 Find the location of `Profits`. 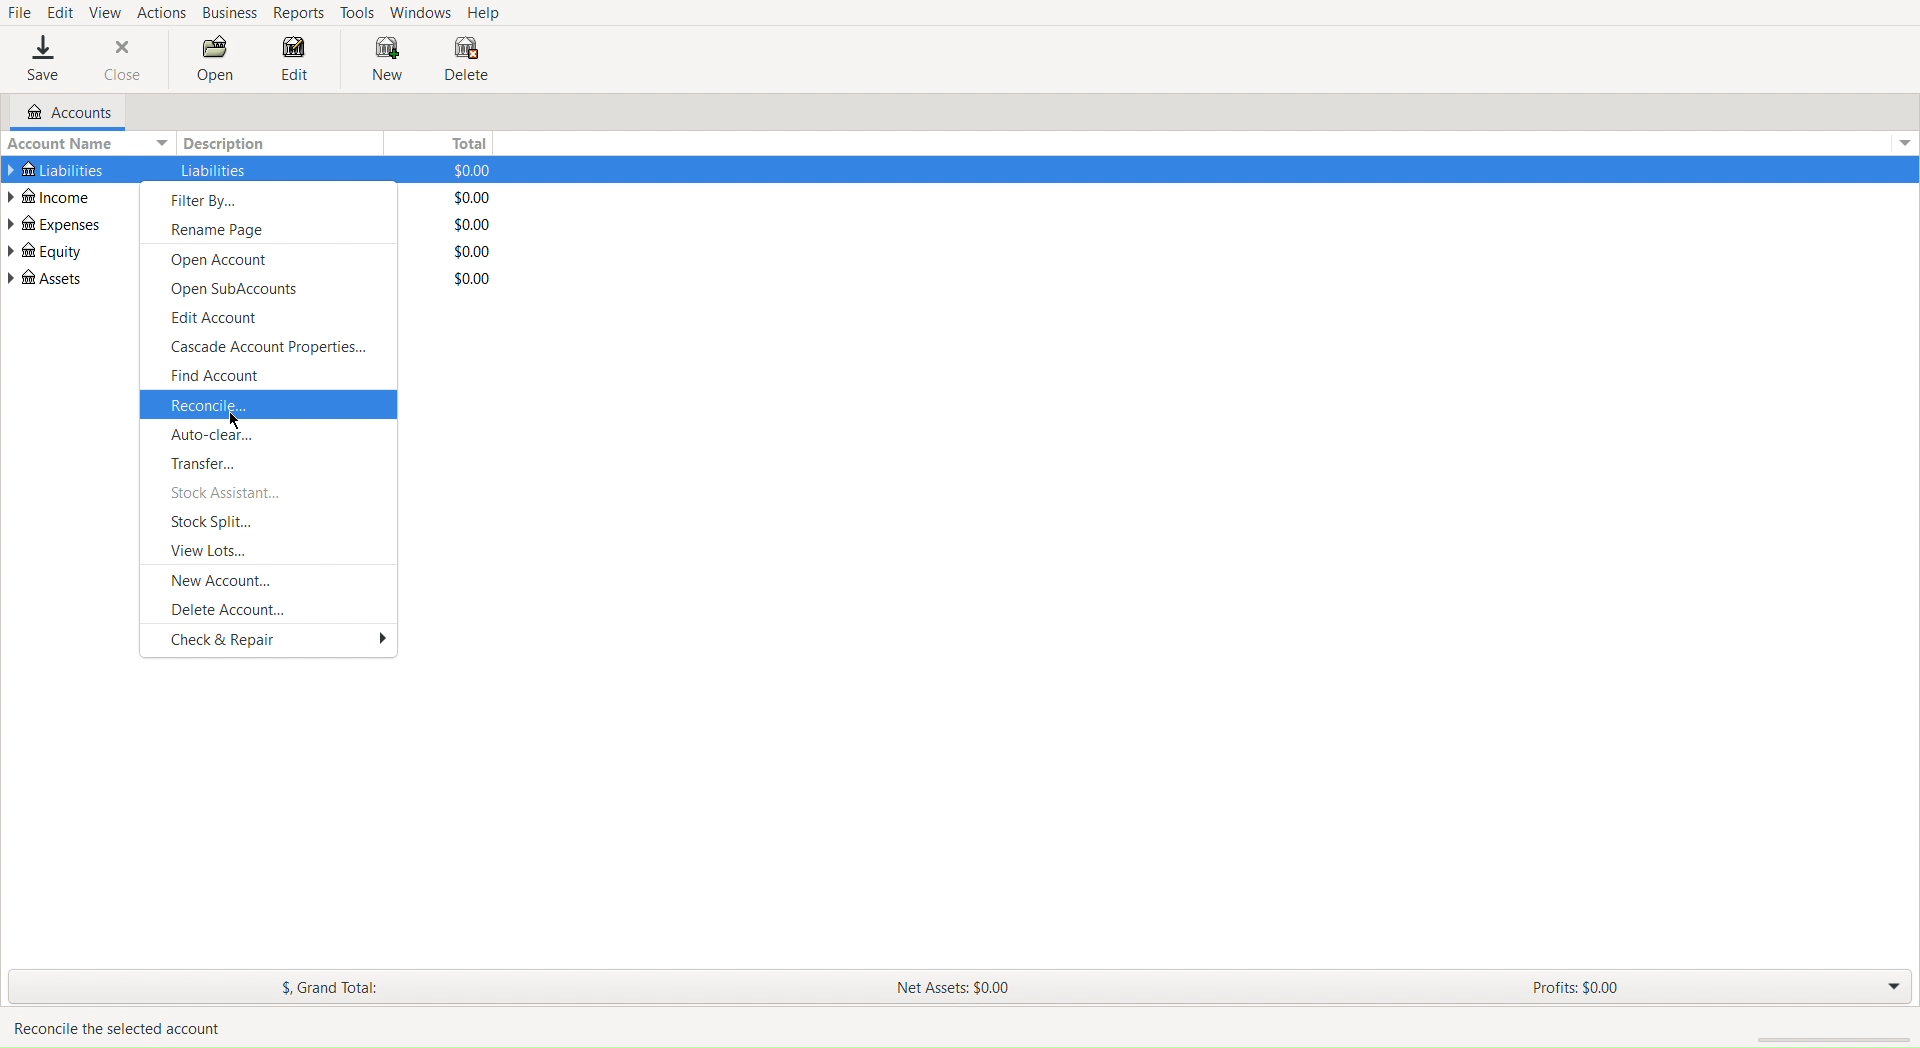

Profits is located at coordinates (1577, 987).